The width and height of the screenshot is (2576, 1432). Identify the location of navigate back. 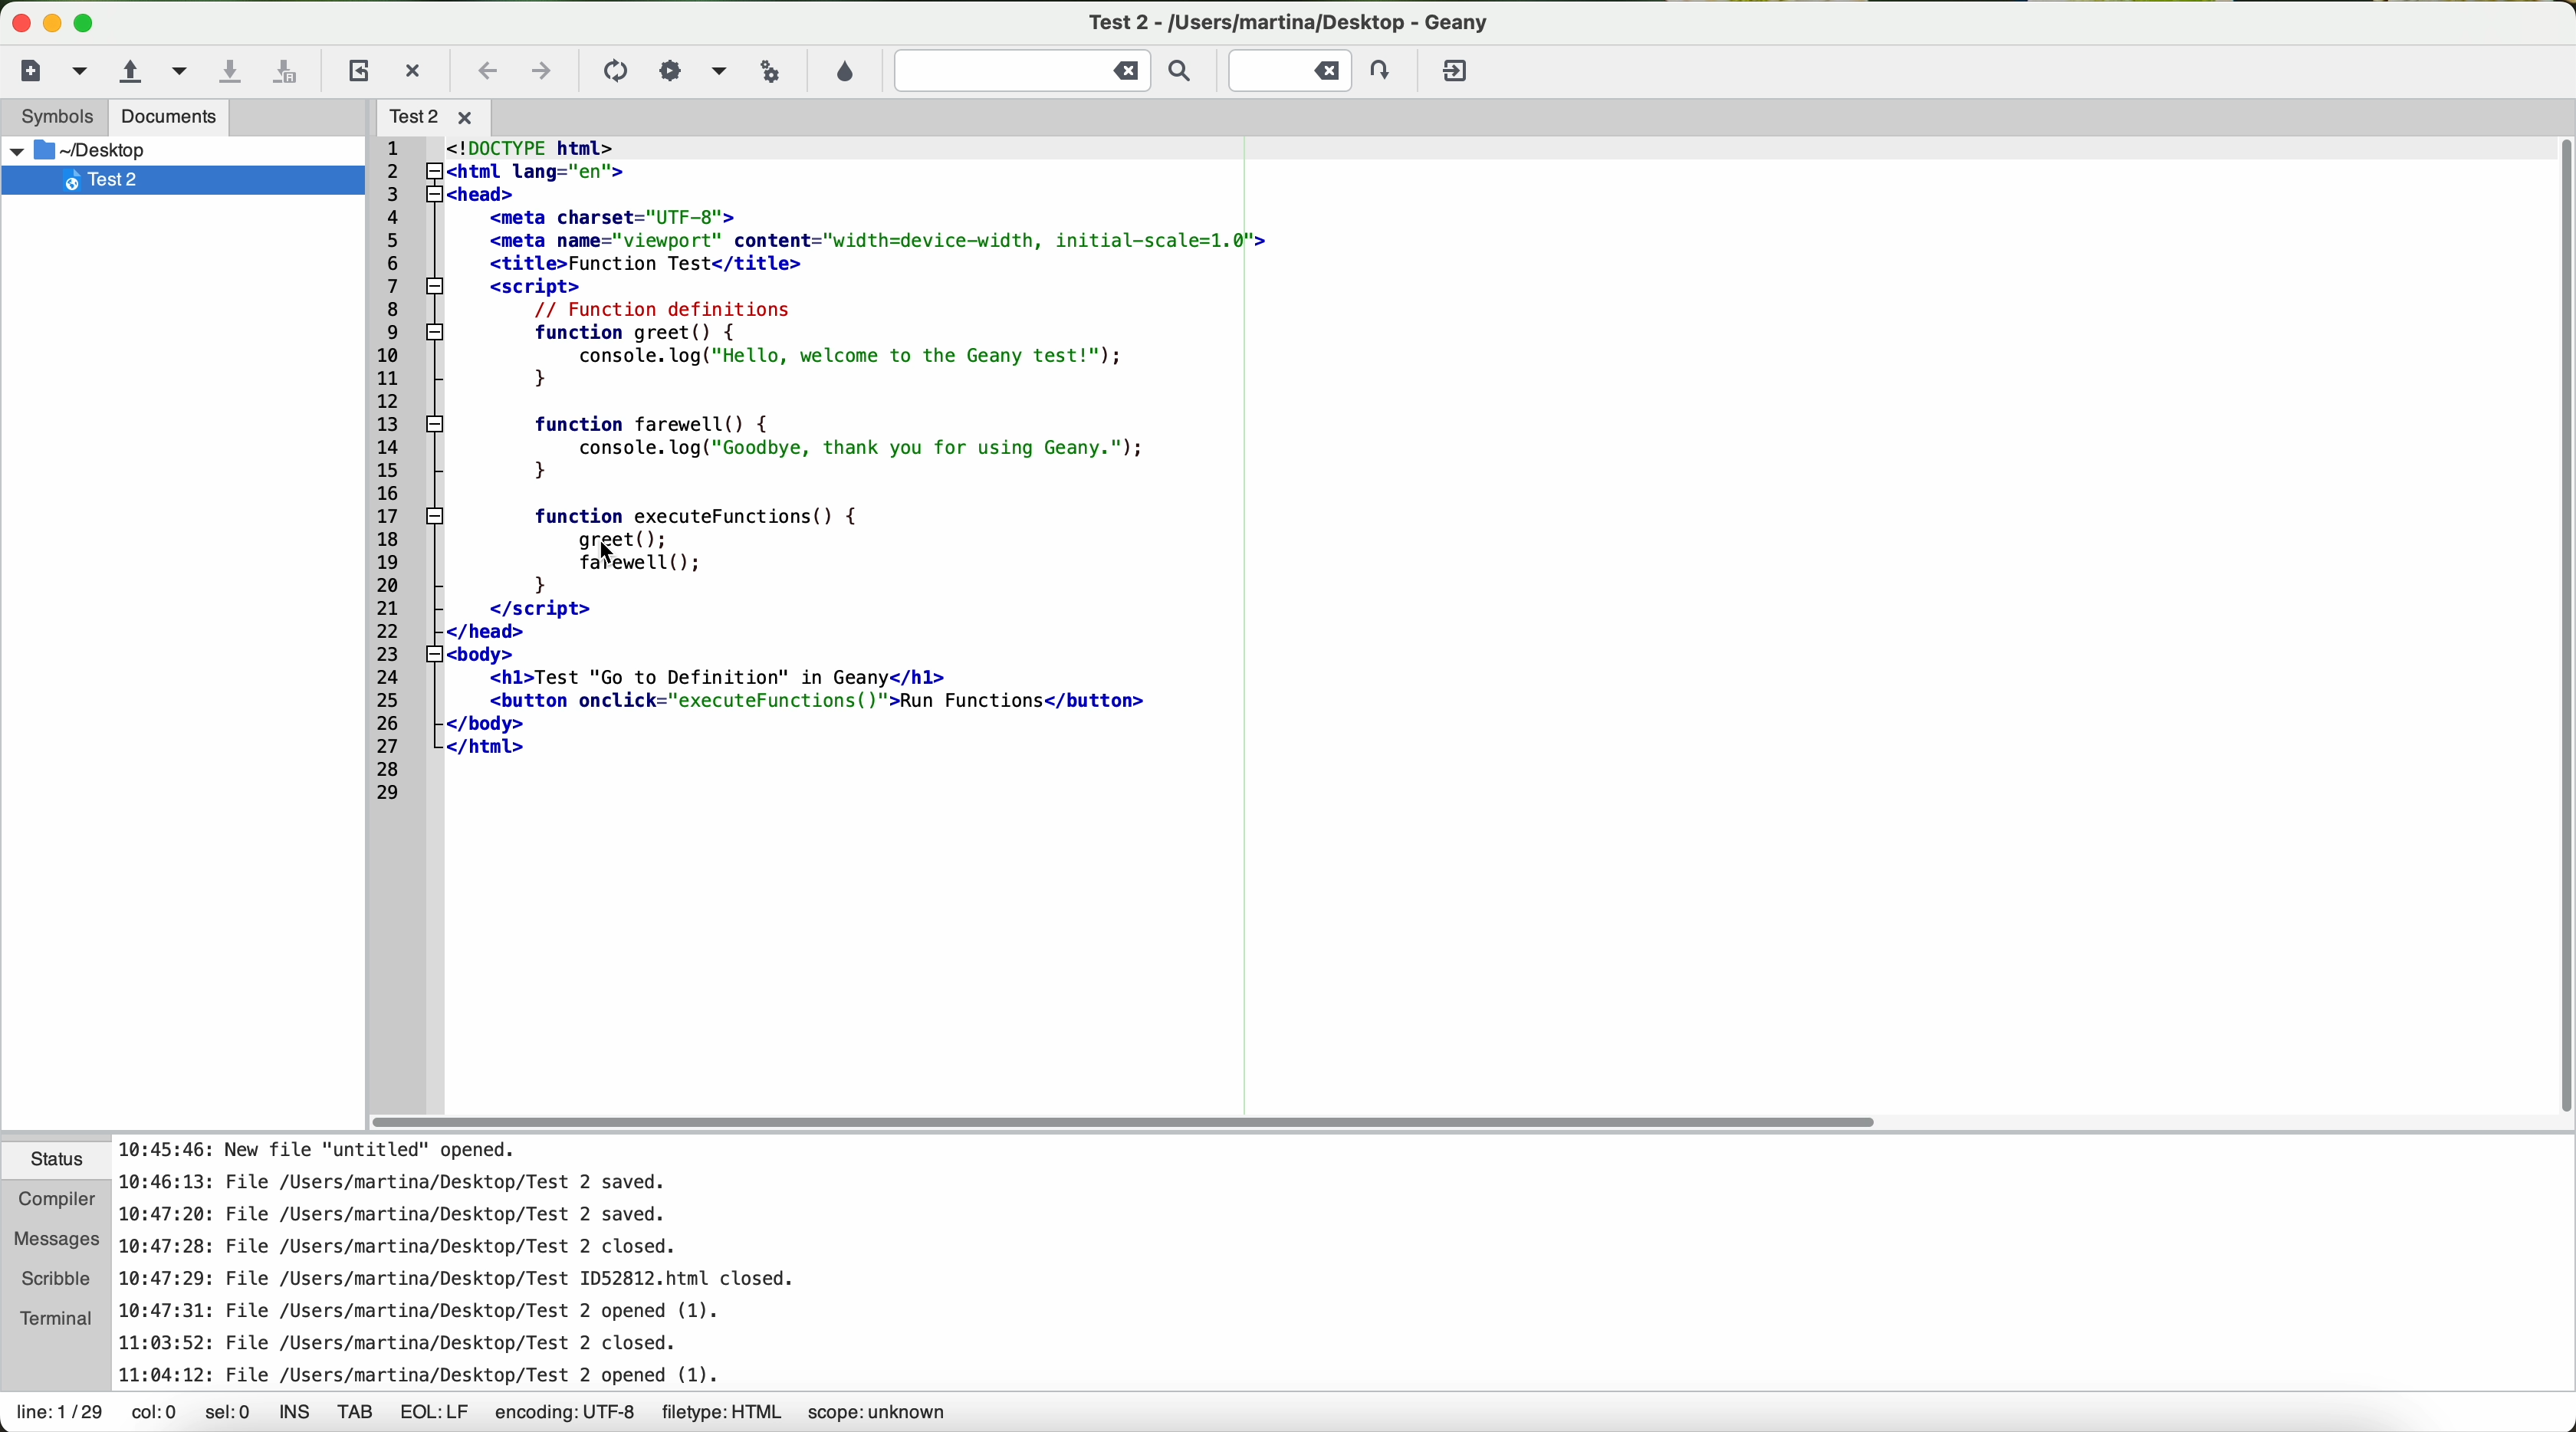
(489, 76).